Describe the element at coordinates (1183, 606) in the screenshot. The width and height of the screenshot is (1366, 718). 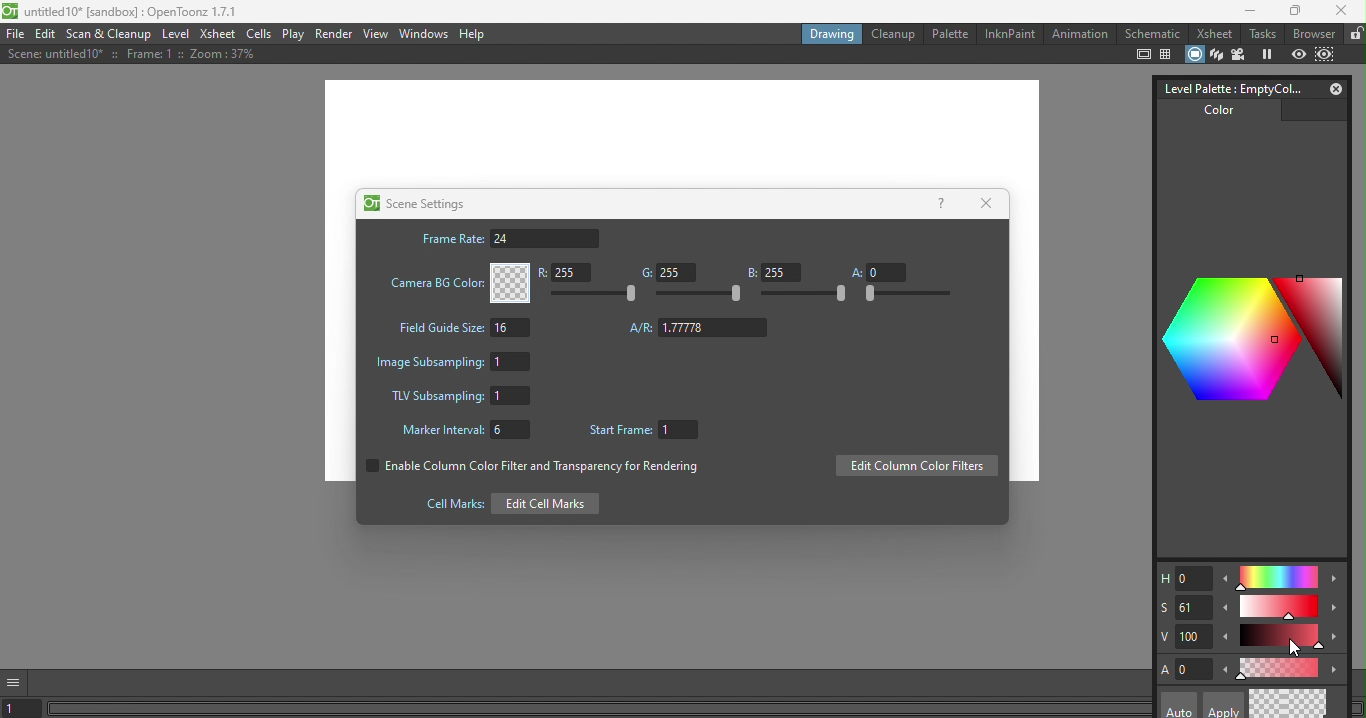
I see `S` at that location.